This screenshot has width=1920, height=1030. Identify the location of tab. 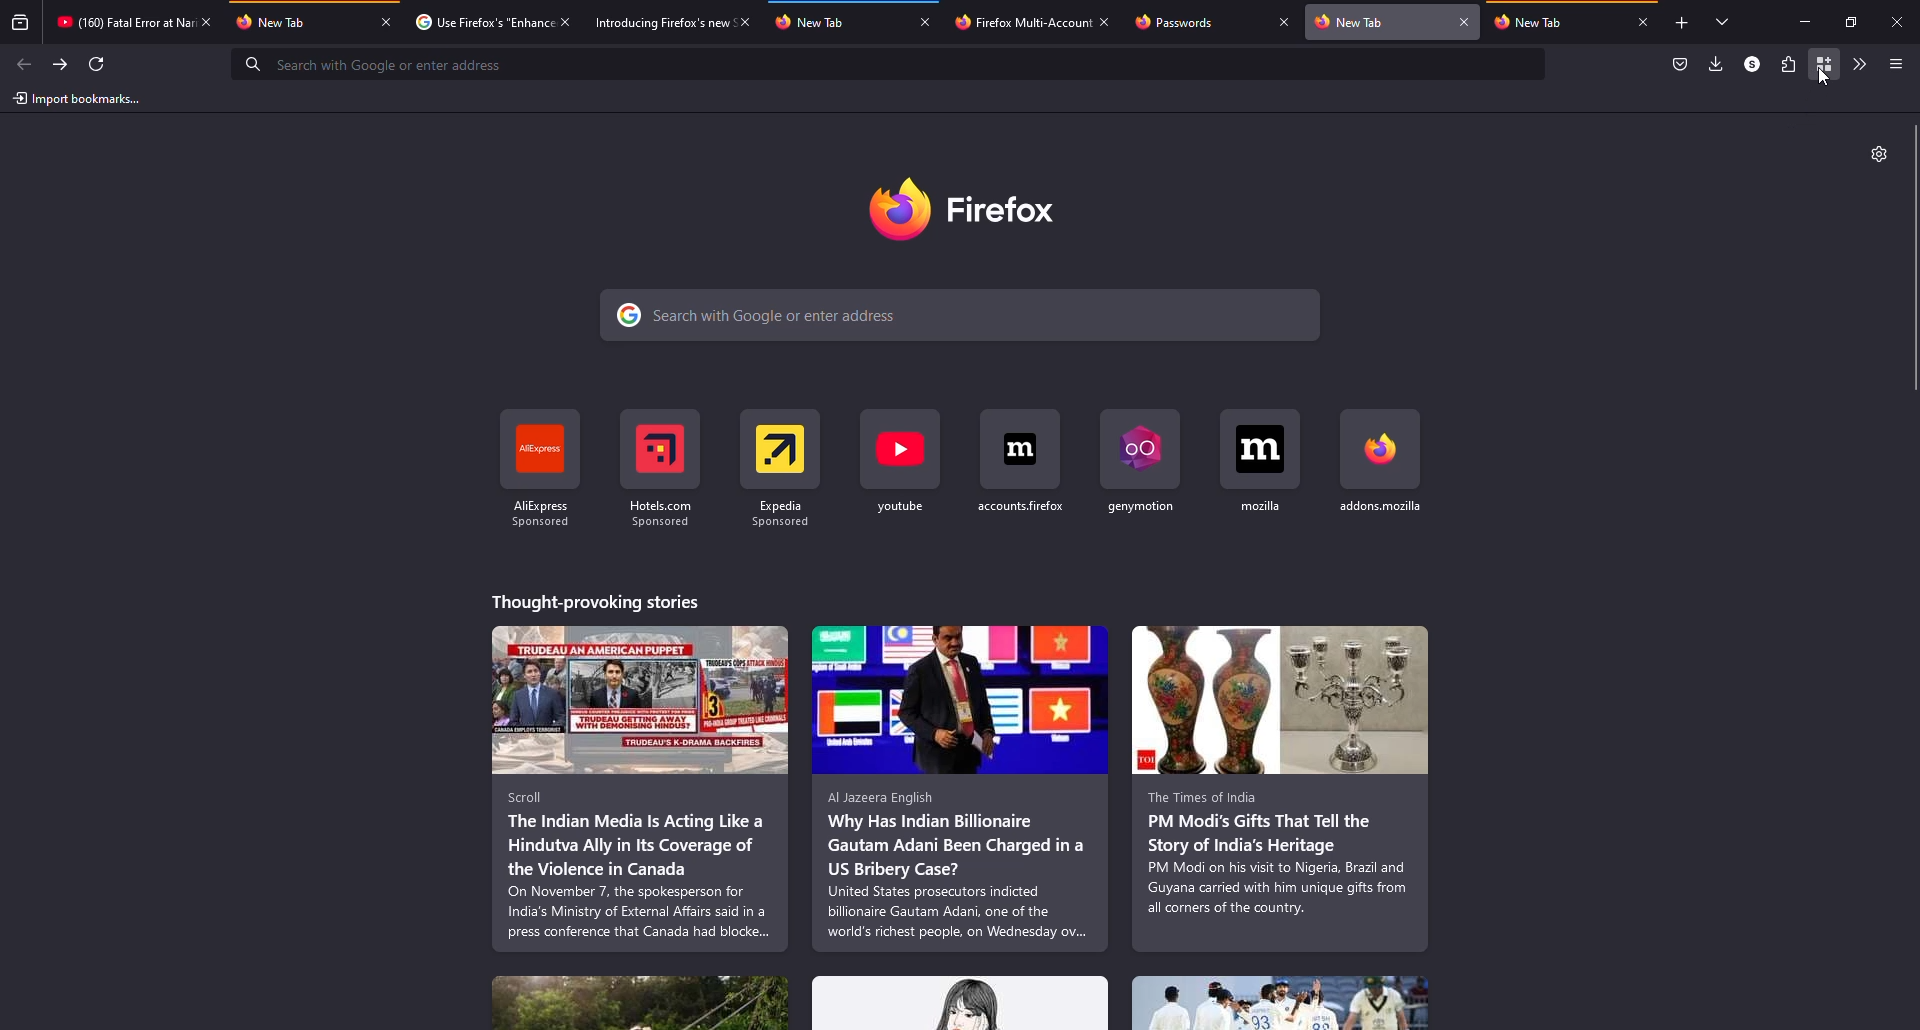
(299, 22).